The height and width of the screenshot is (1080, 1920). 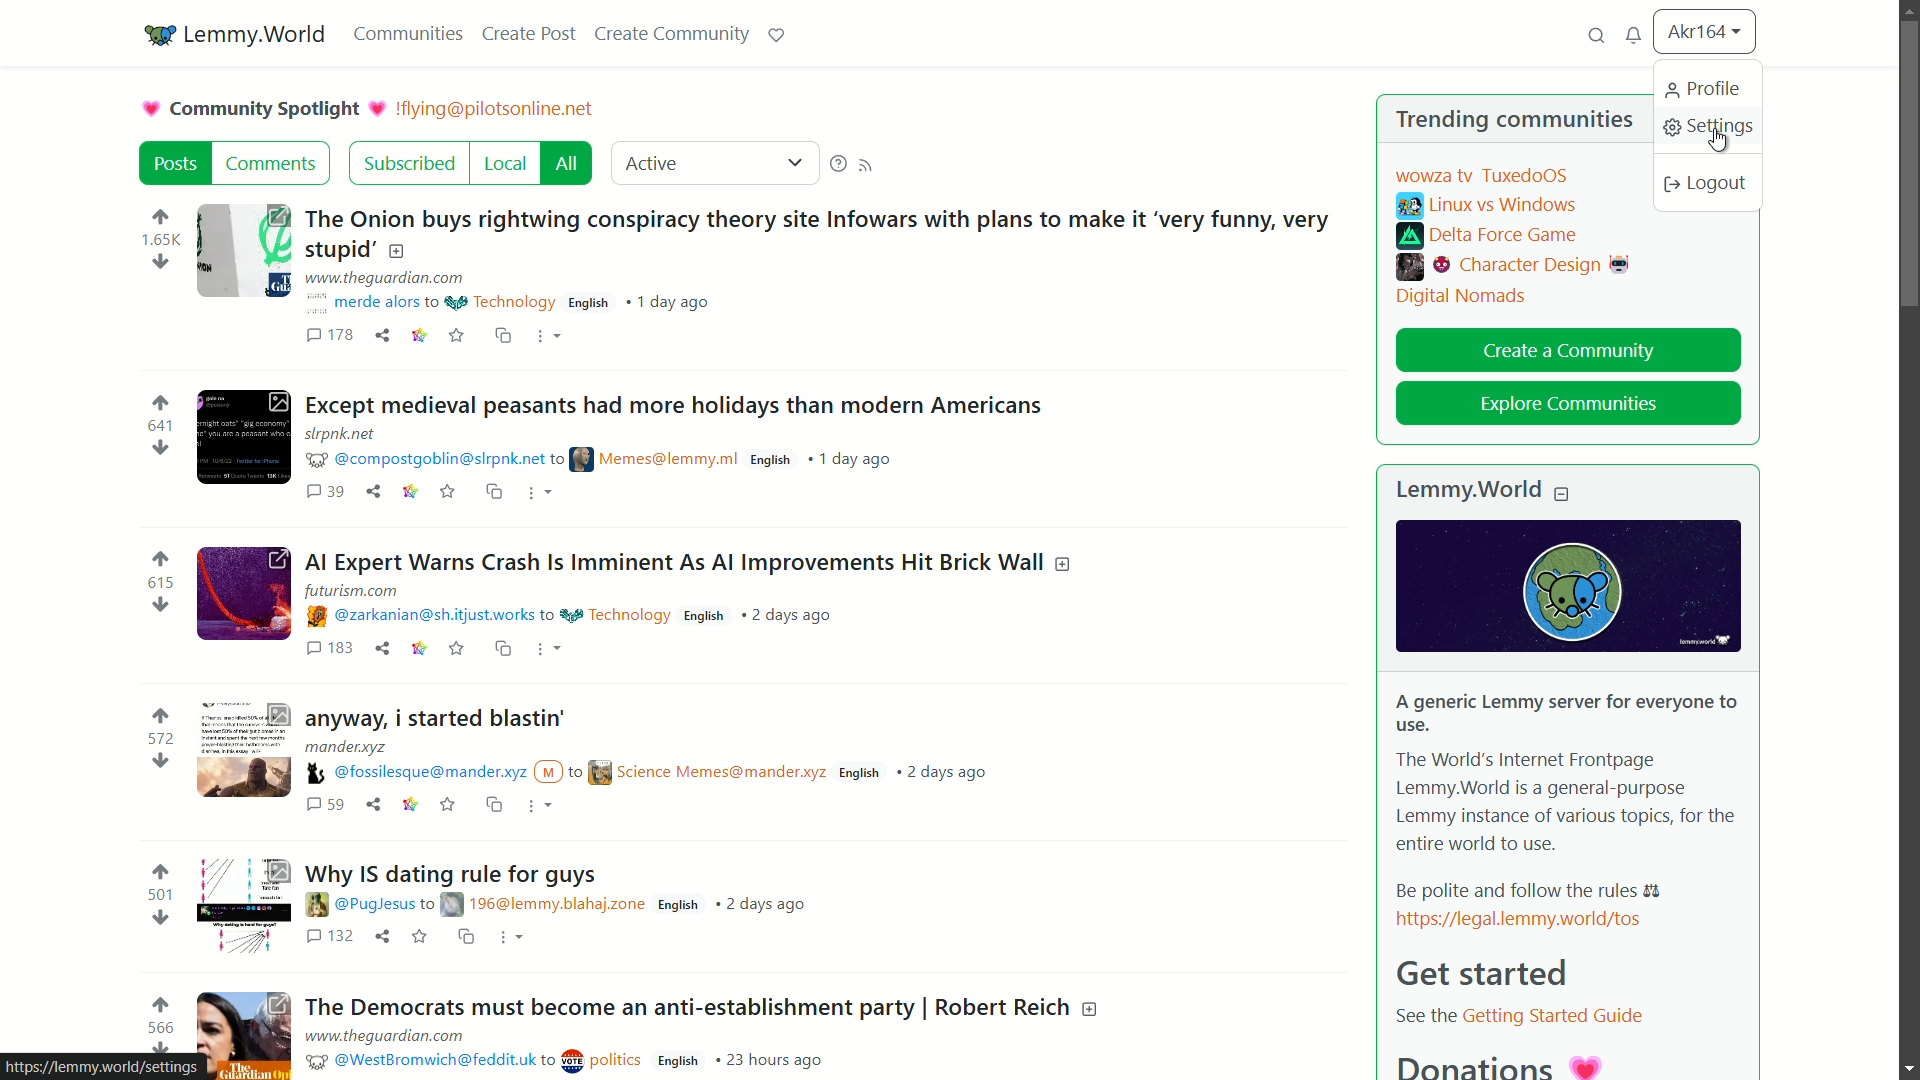 I want to click on image, so click(x=245, y=594).